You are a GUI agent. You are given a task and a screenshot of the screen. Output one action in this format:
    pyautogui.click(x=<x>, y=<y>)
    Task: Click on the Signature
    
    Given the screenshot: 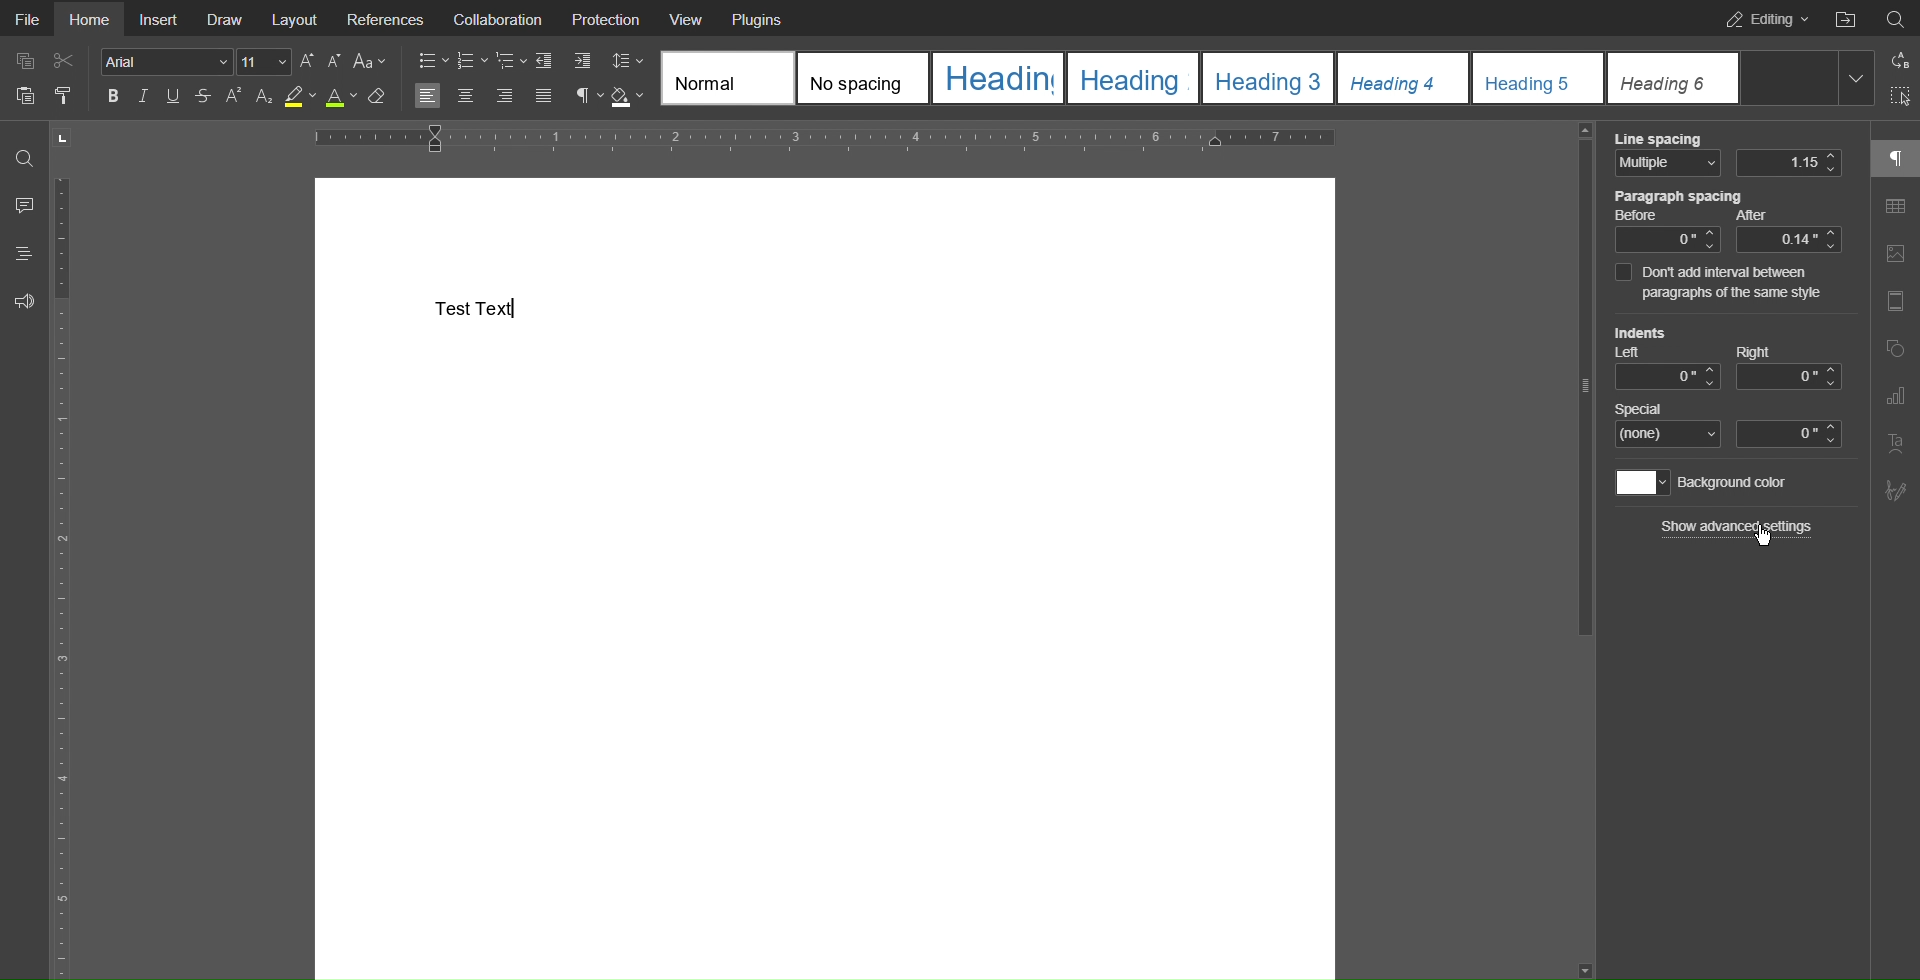 What is the action you would take?
    pyautogui.click(x=1892, y=491)
    